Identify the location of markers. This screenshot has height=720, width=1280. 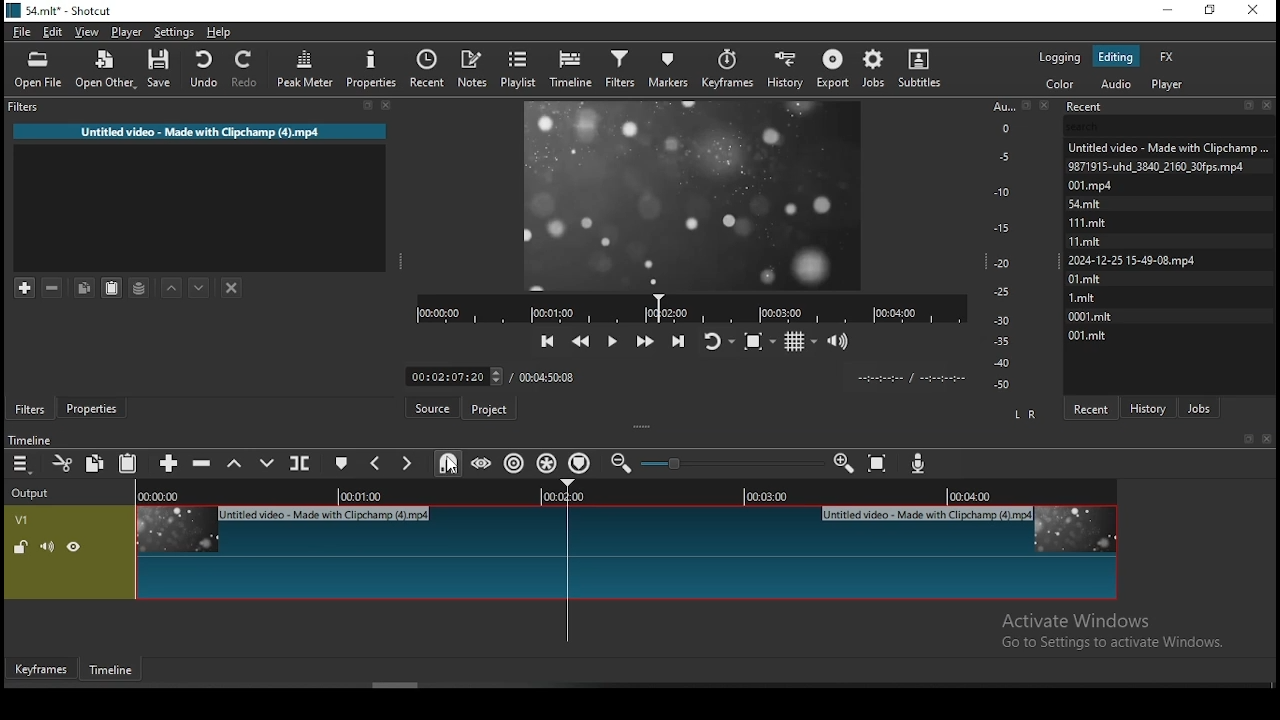
(671, 67).